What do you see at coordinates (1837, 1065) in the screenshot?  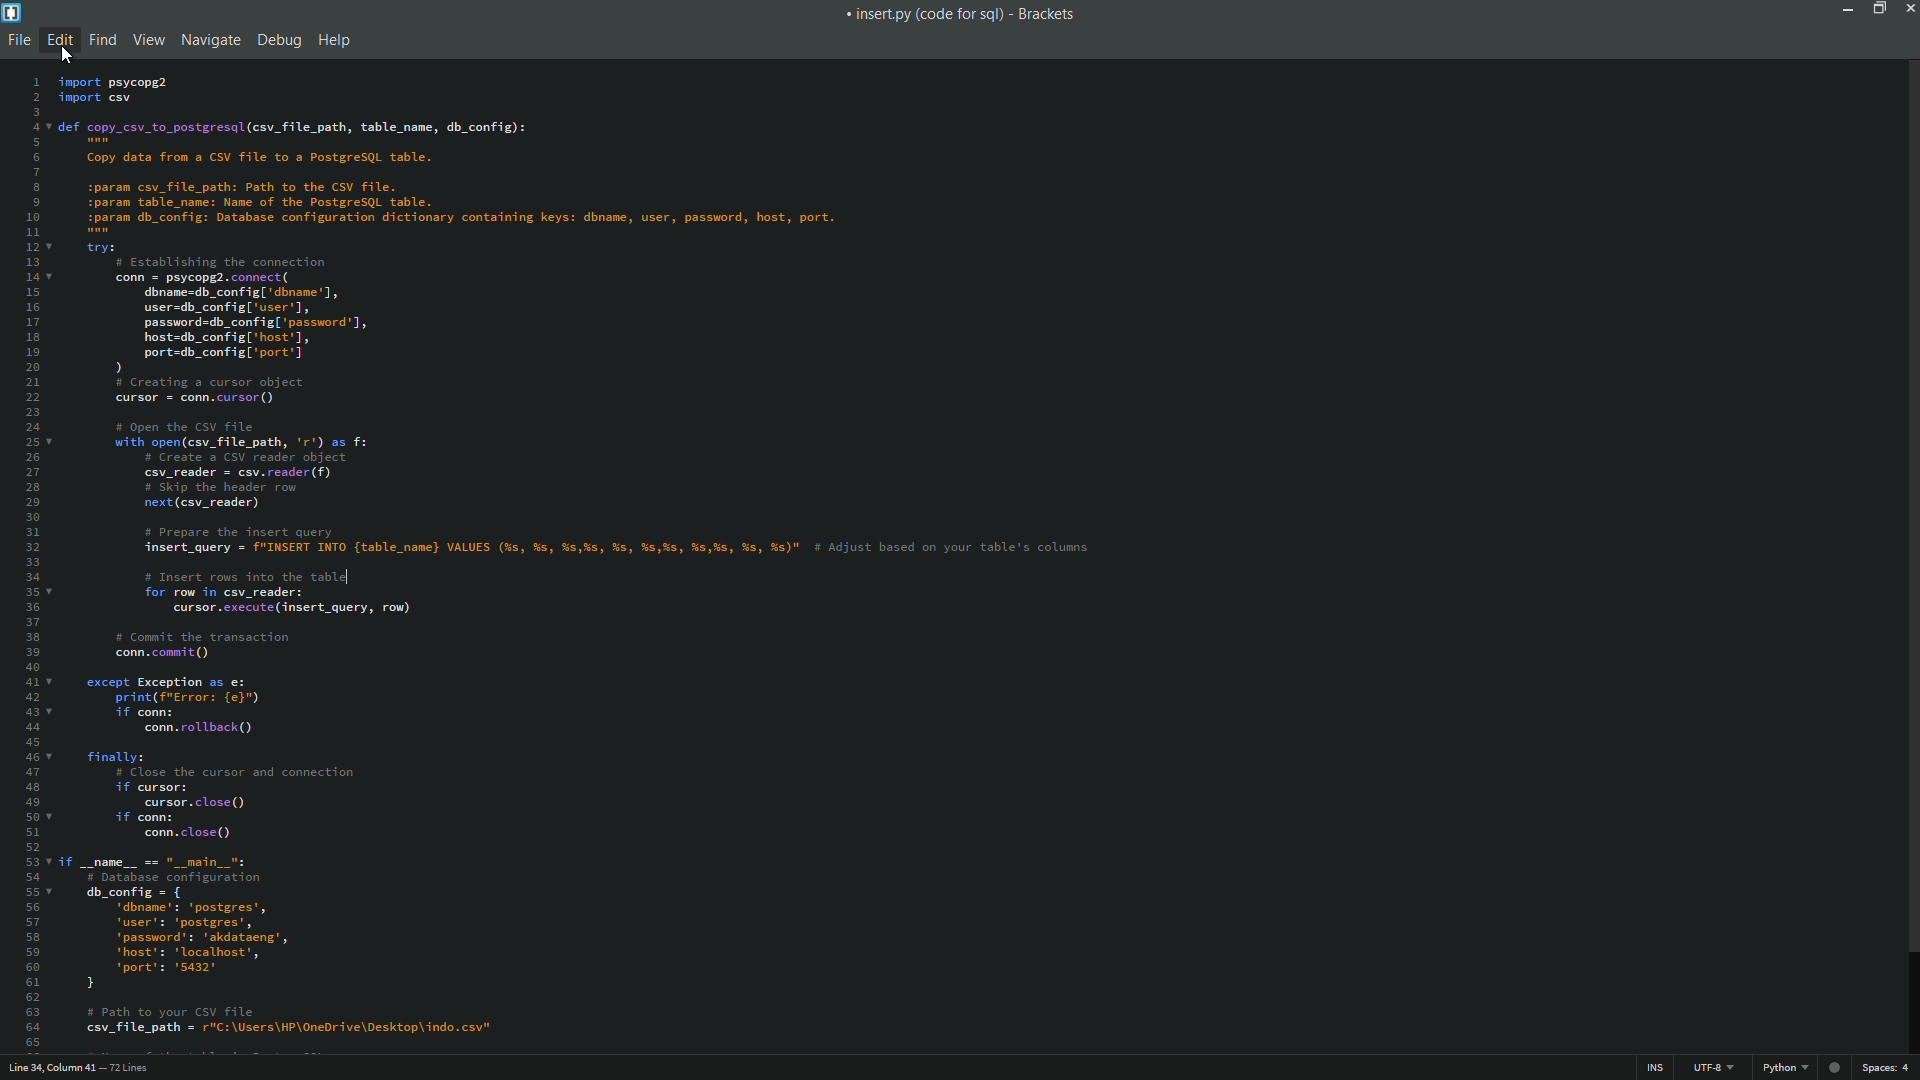 I see `web` at bounding box center [1837, 1065].